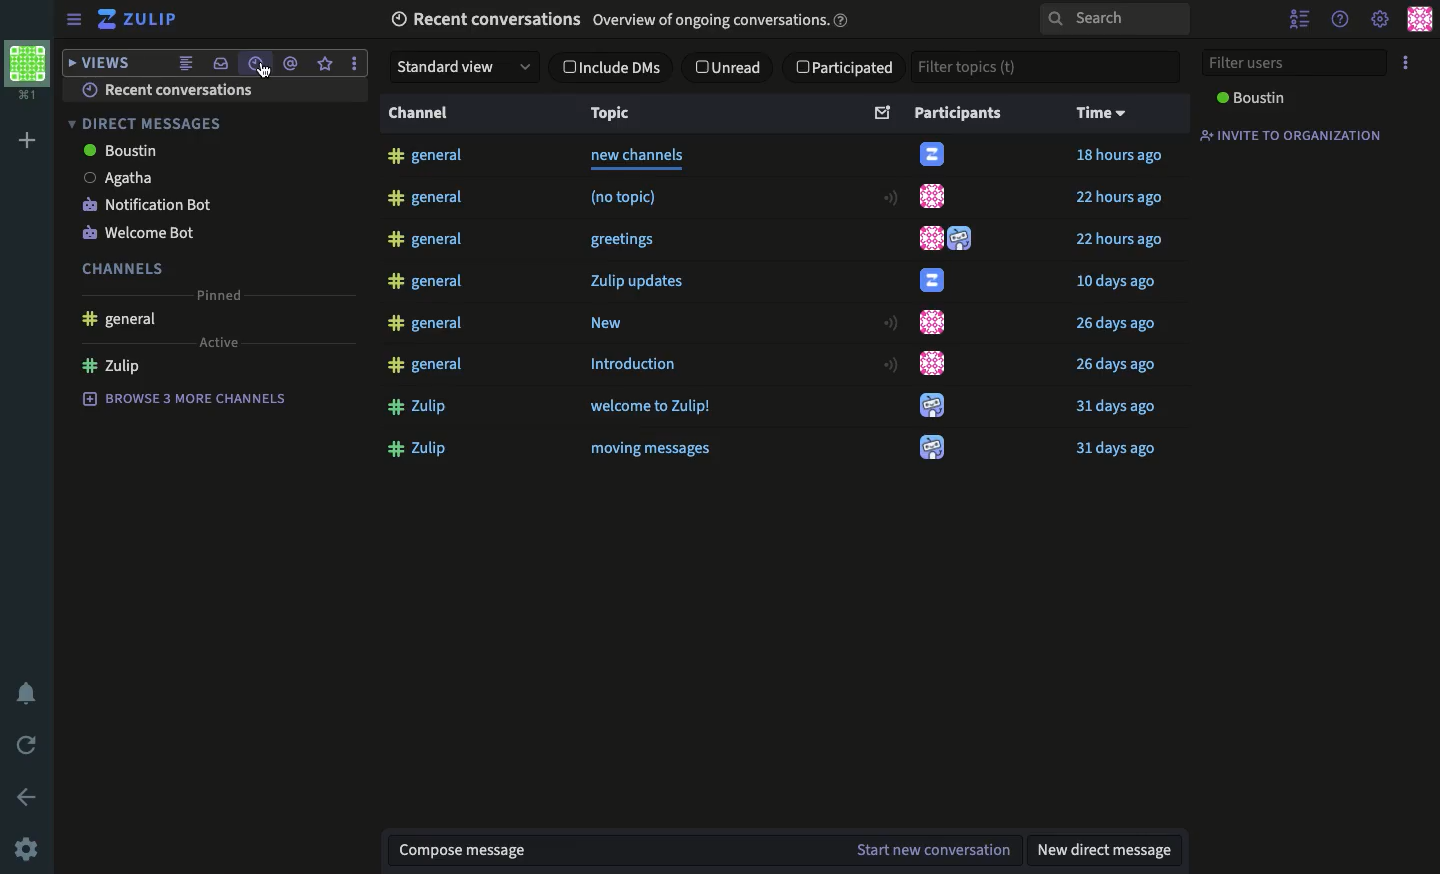  What do you see at coordinates (1341, 20) in the screenshot?
I see `help` at bounding box center [1341, 20].